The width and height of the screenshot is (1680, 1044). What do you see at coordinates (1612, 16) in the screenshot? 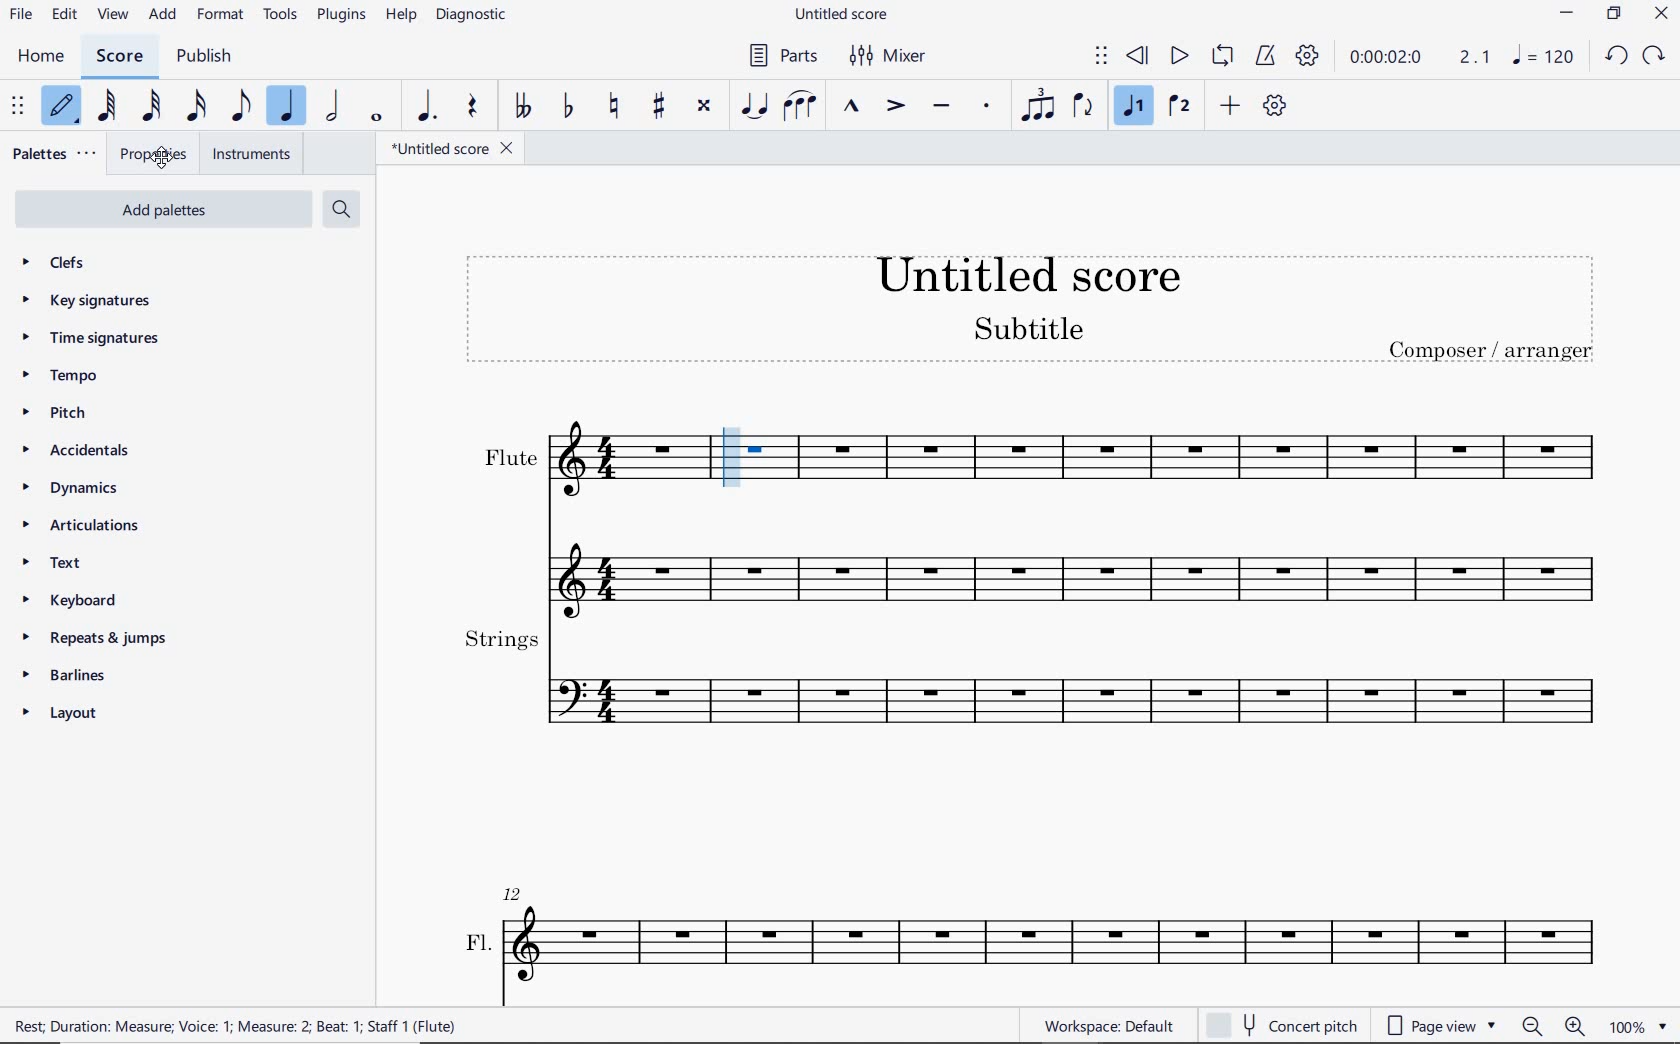
I see `restore down` at bounding box center [1612, 16].